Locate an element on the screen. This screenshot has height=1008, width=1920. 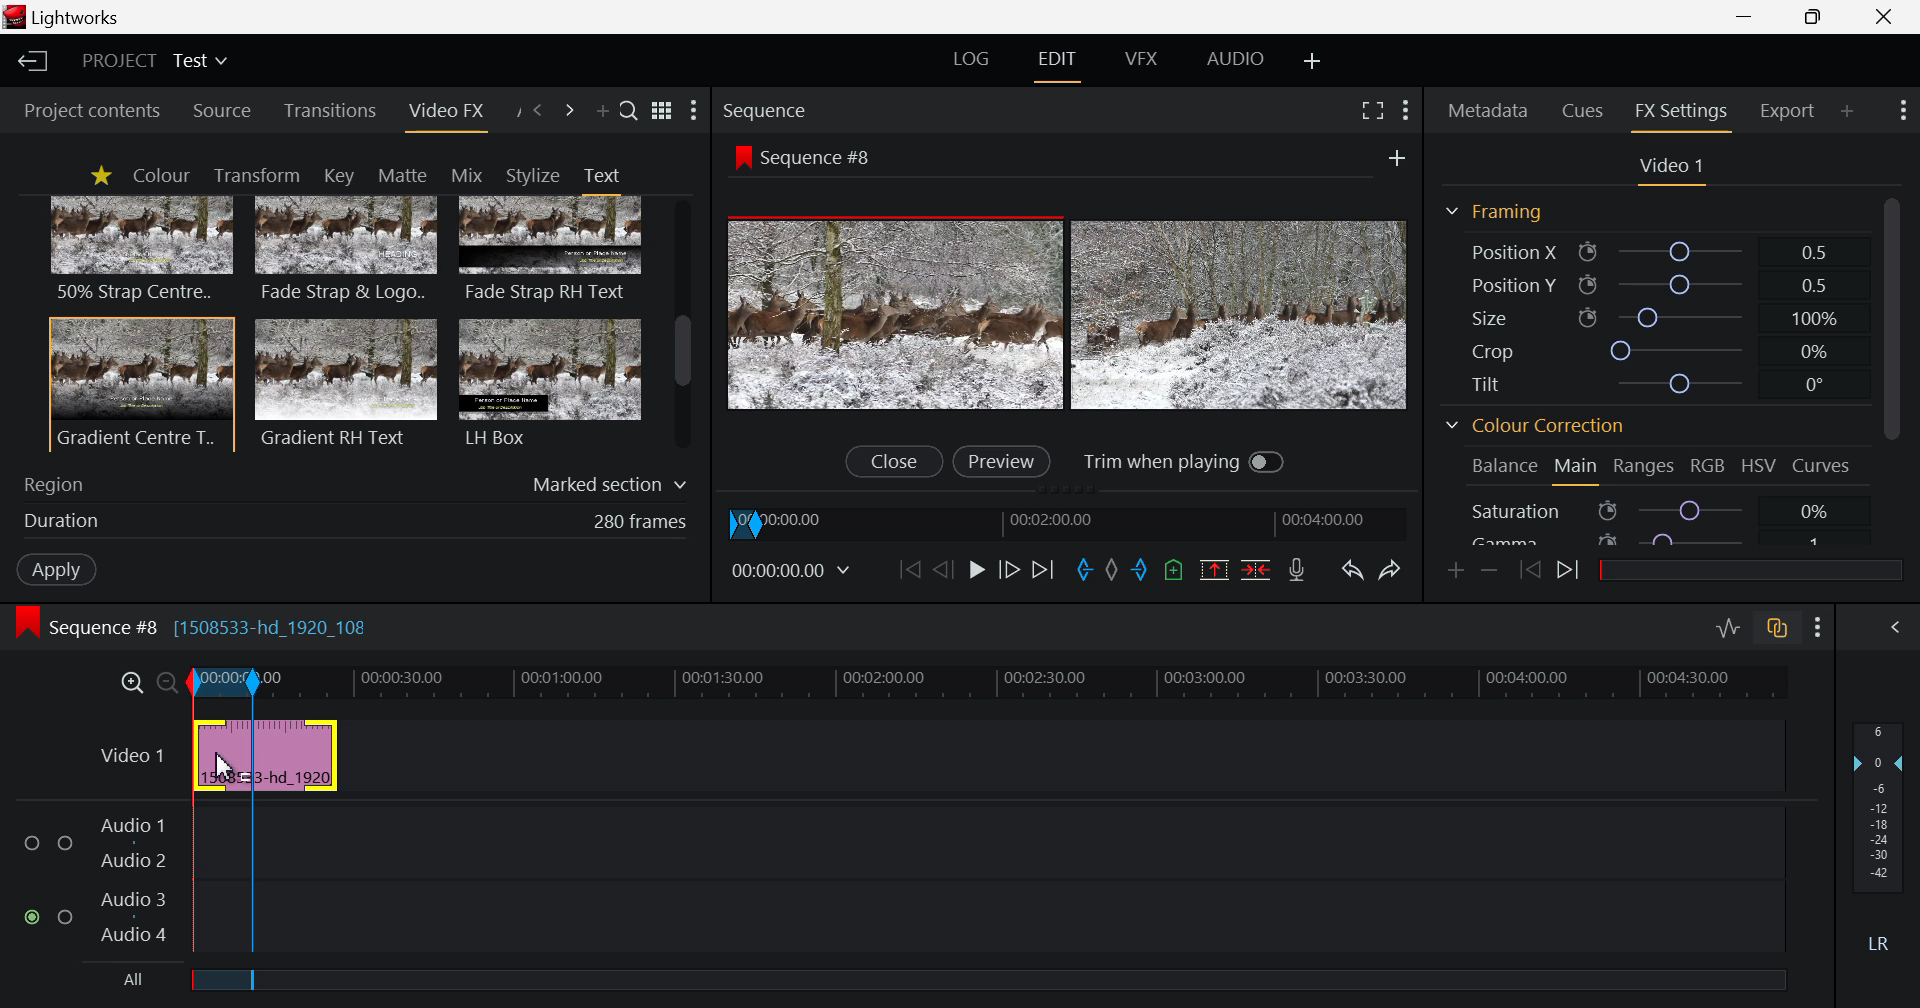
Go Forward is located at coordinates (1007, 567).